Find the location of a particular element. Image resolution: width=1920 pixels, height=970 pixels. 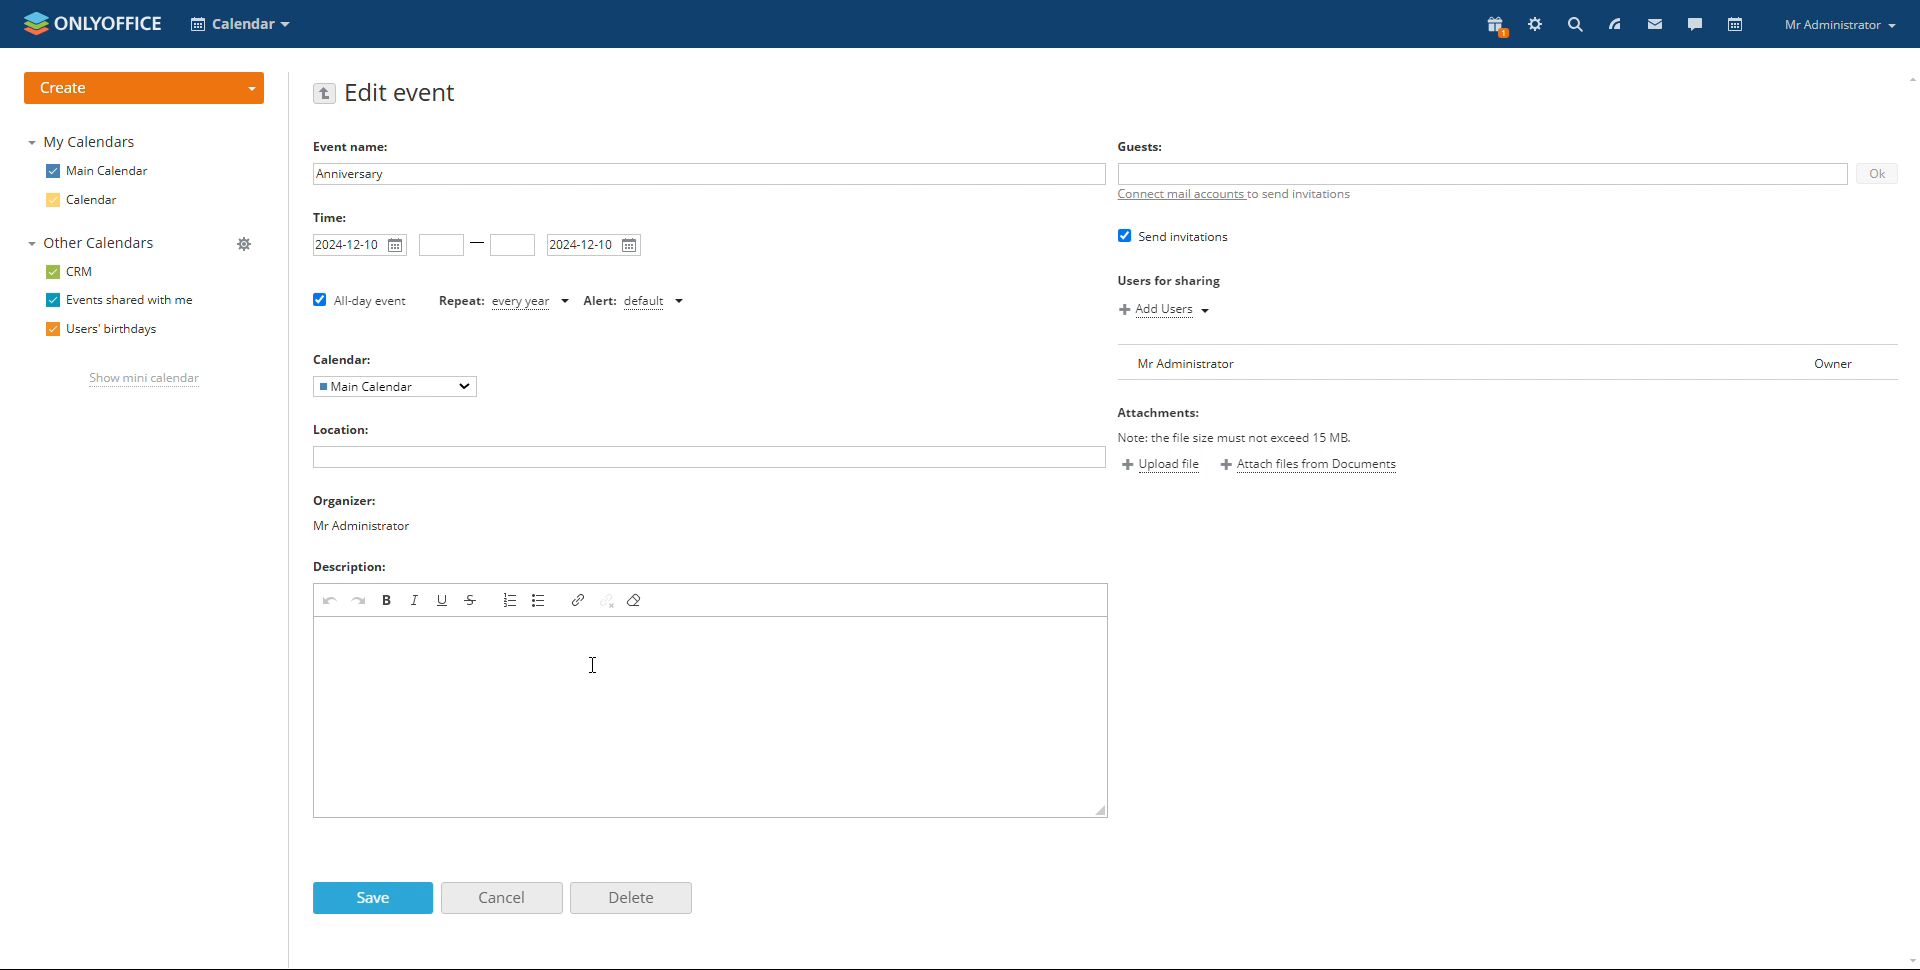

Time: is located at coordinates (338, 217).